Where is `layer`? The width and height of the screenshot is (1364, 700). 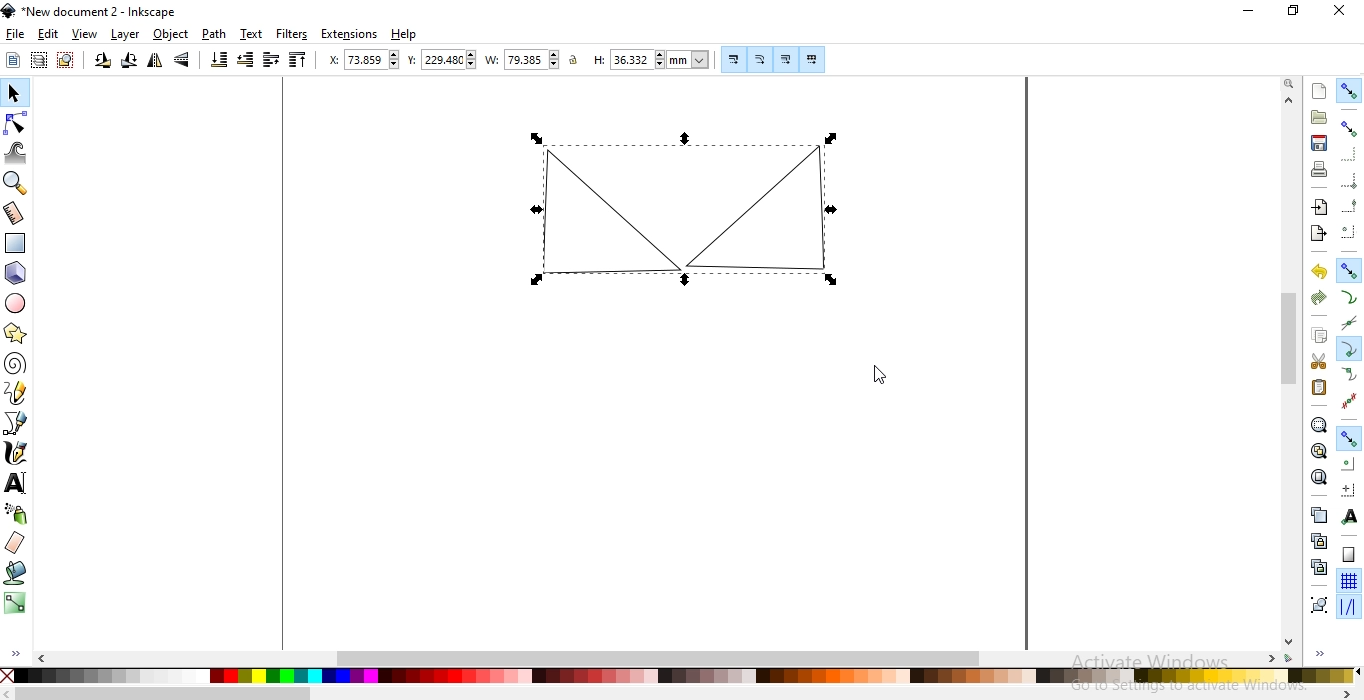
layer is located at coordinates (126, 34).